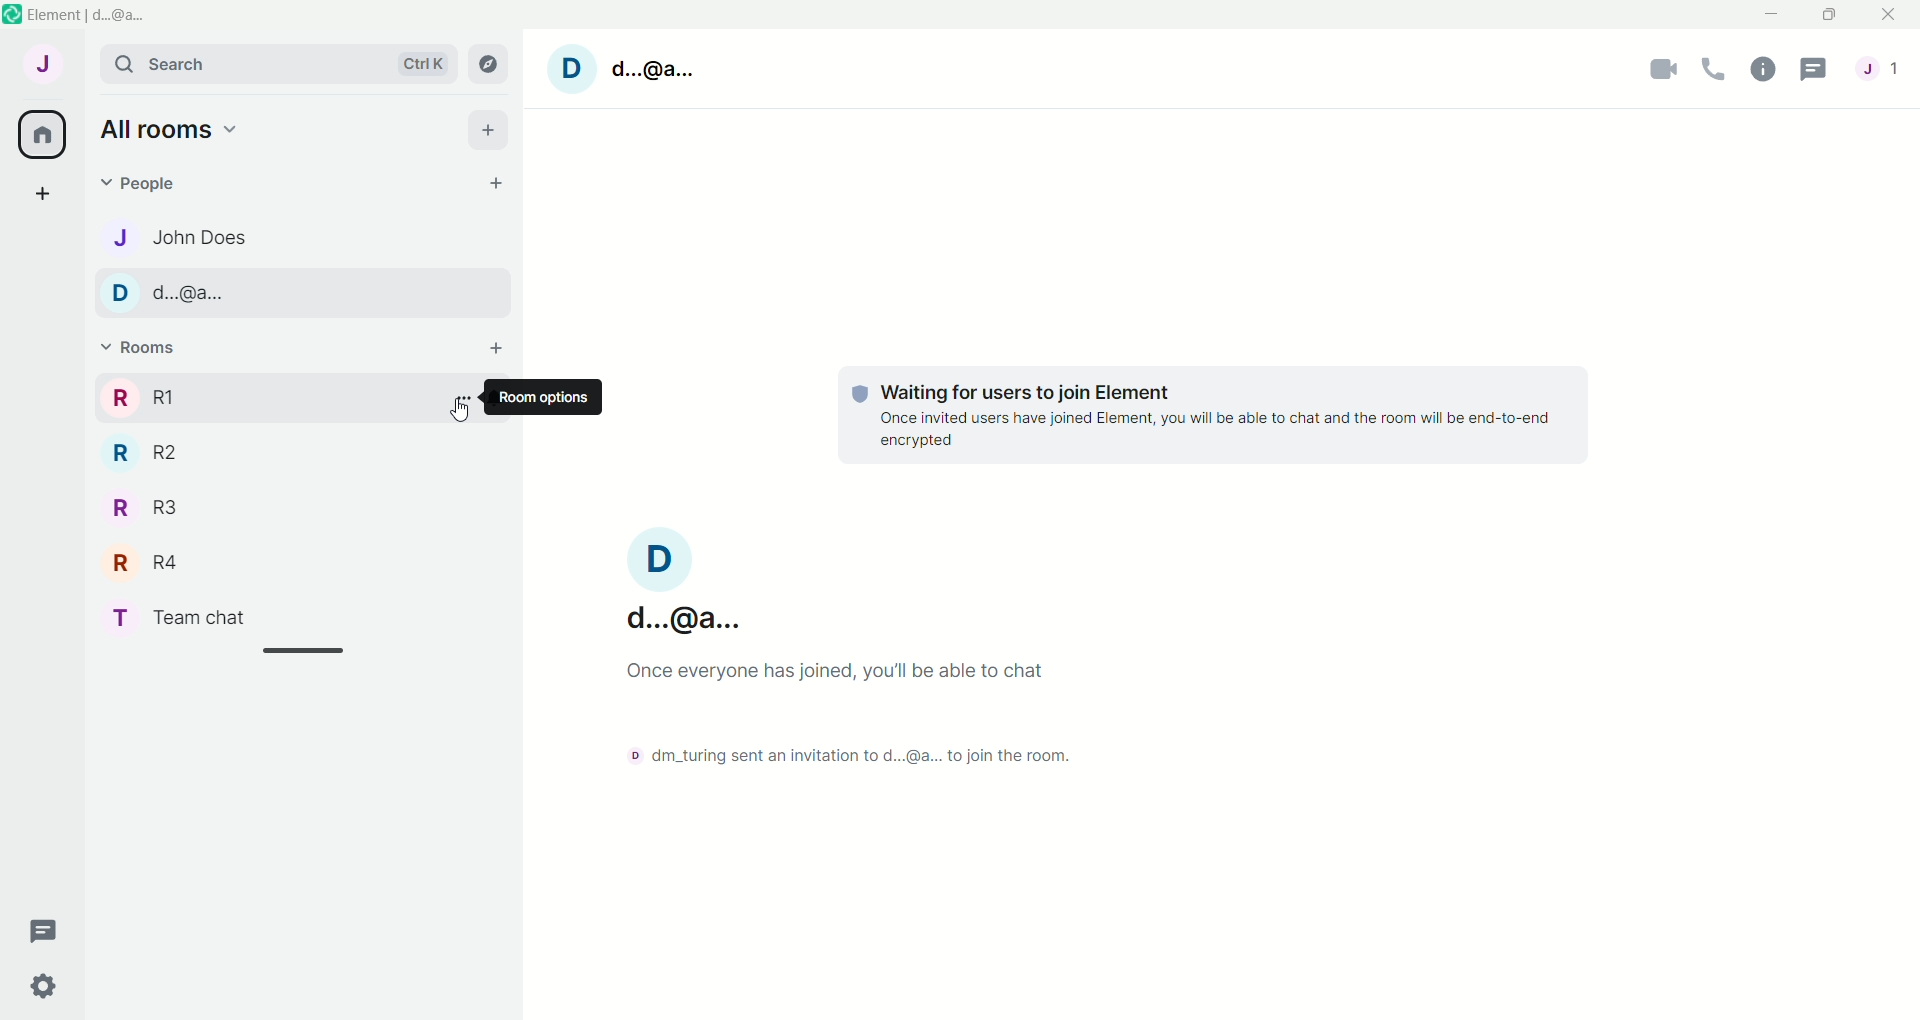  Describe the element at coordinates (1665, 72) in the screenshot. I see `video call` at that location.